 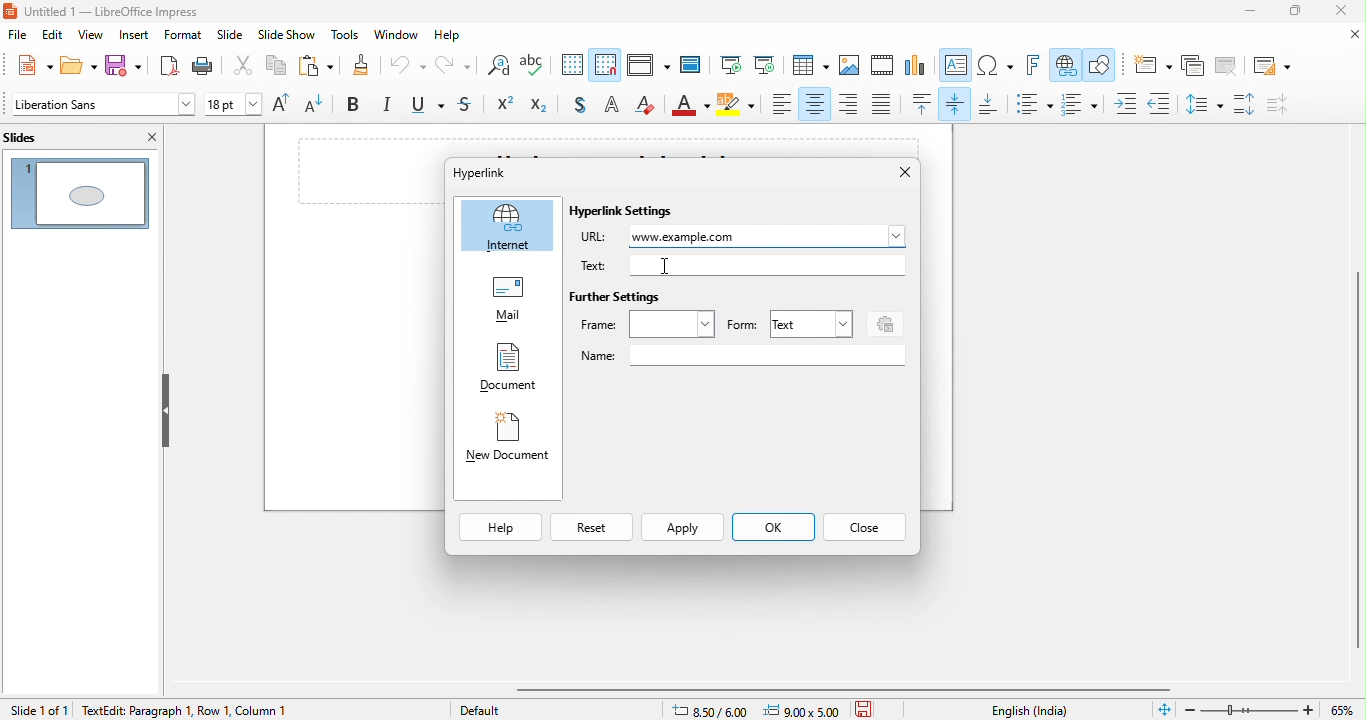 I want to click on set line spacing, so click(x=1202, y=103).